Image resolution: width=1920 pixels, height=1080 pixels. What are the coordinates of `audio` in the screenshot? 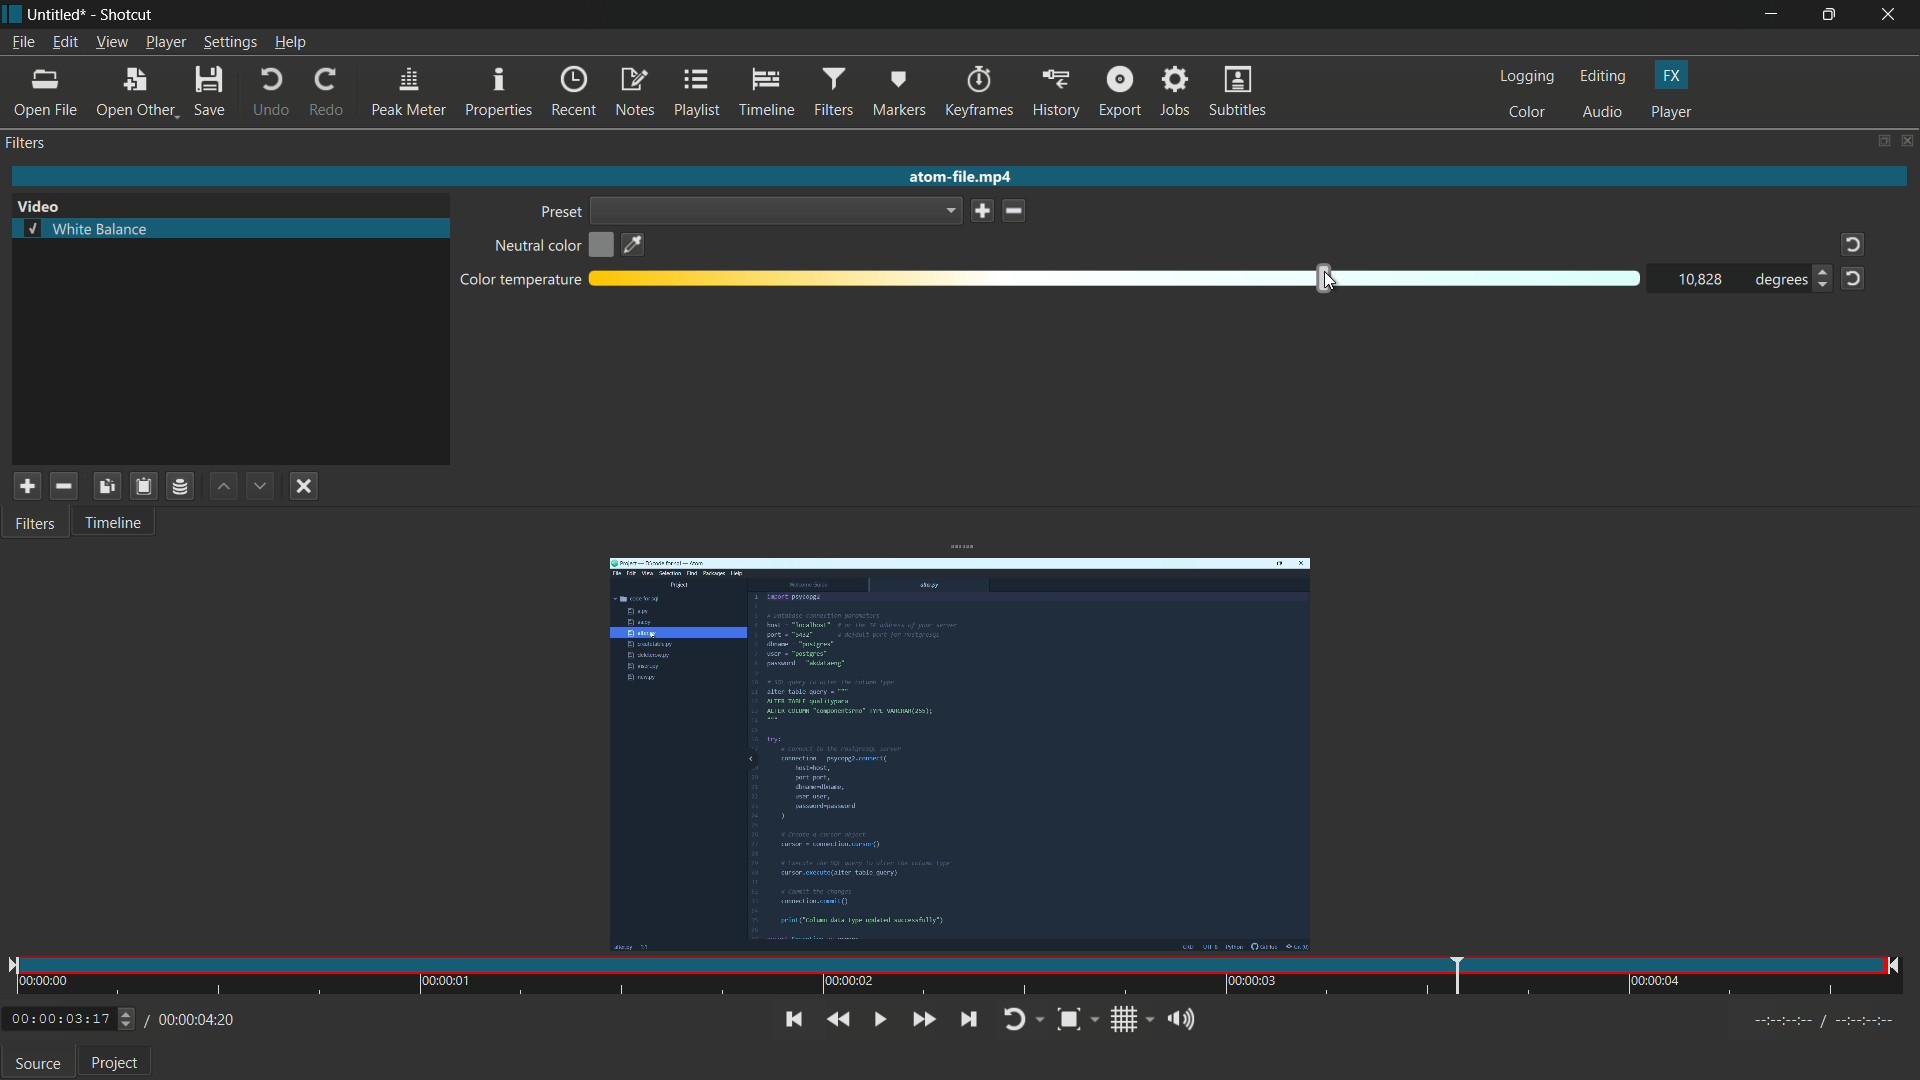 It's located at (1601, 113).